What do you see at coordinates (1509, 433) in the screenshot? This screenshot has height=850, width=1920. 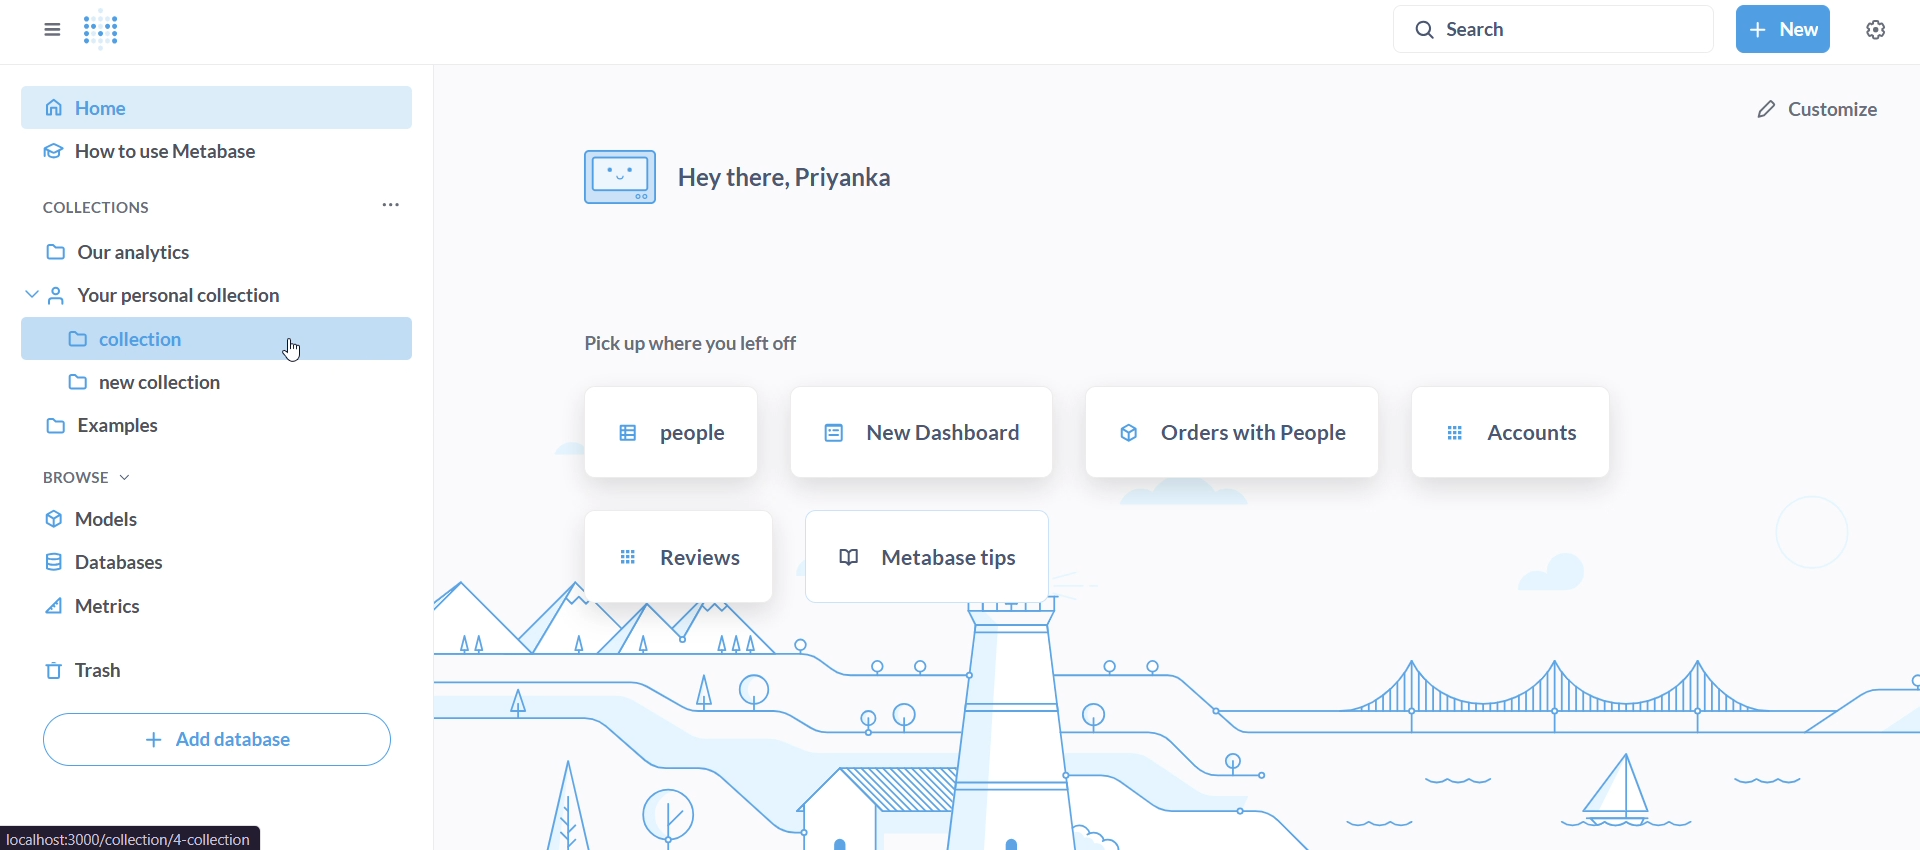 I see `accounts` at bounding box center [1509, 433].